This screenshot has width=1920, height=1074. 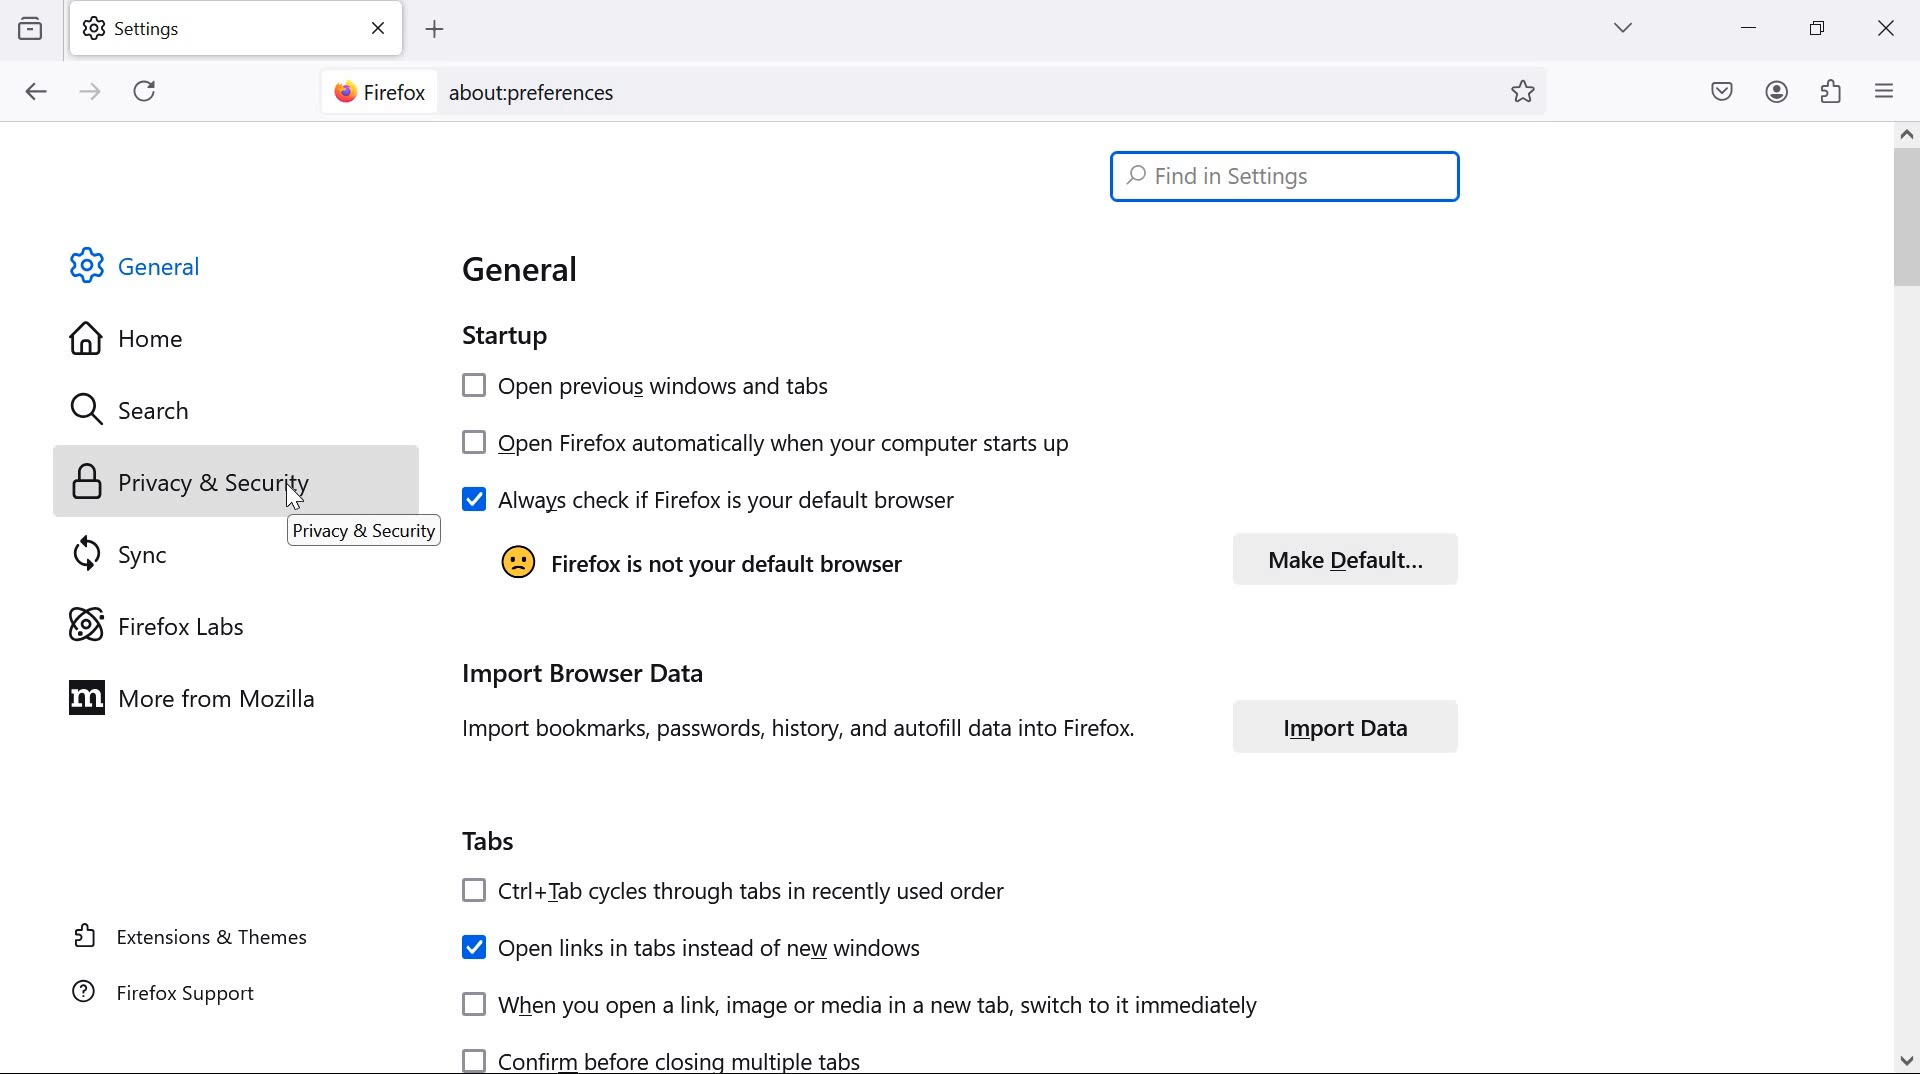 I want to click on search, so click(x=151, y=412).